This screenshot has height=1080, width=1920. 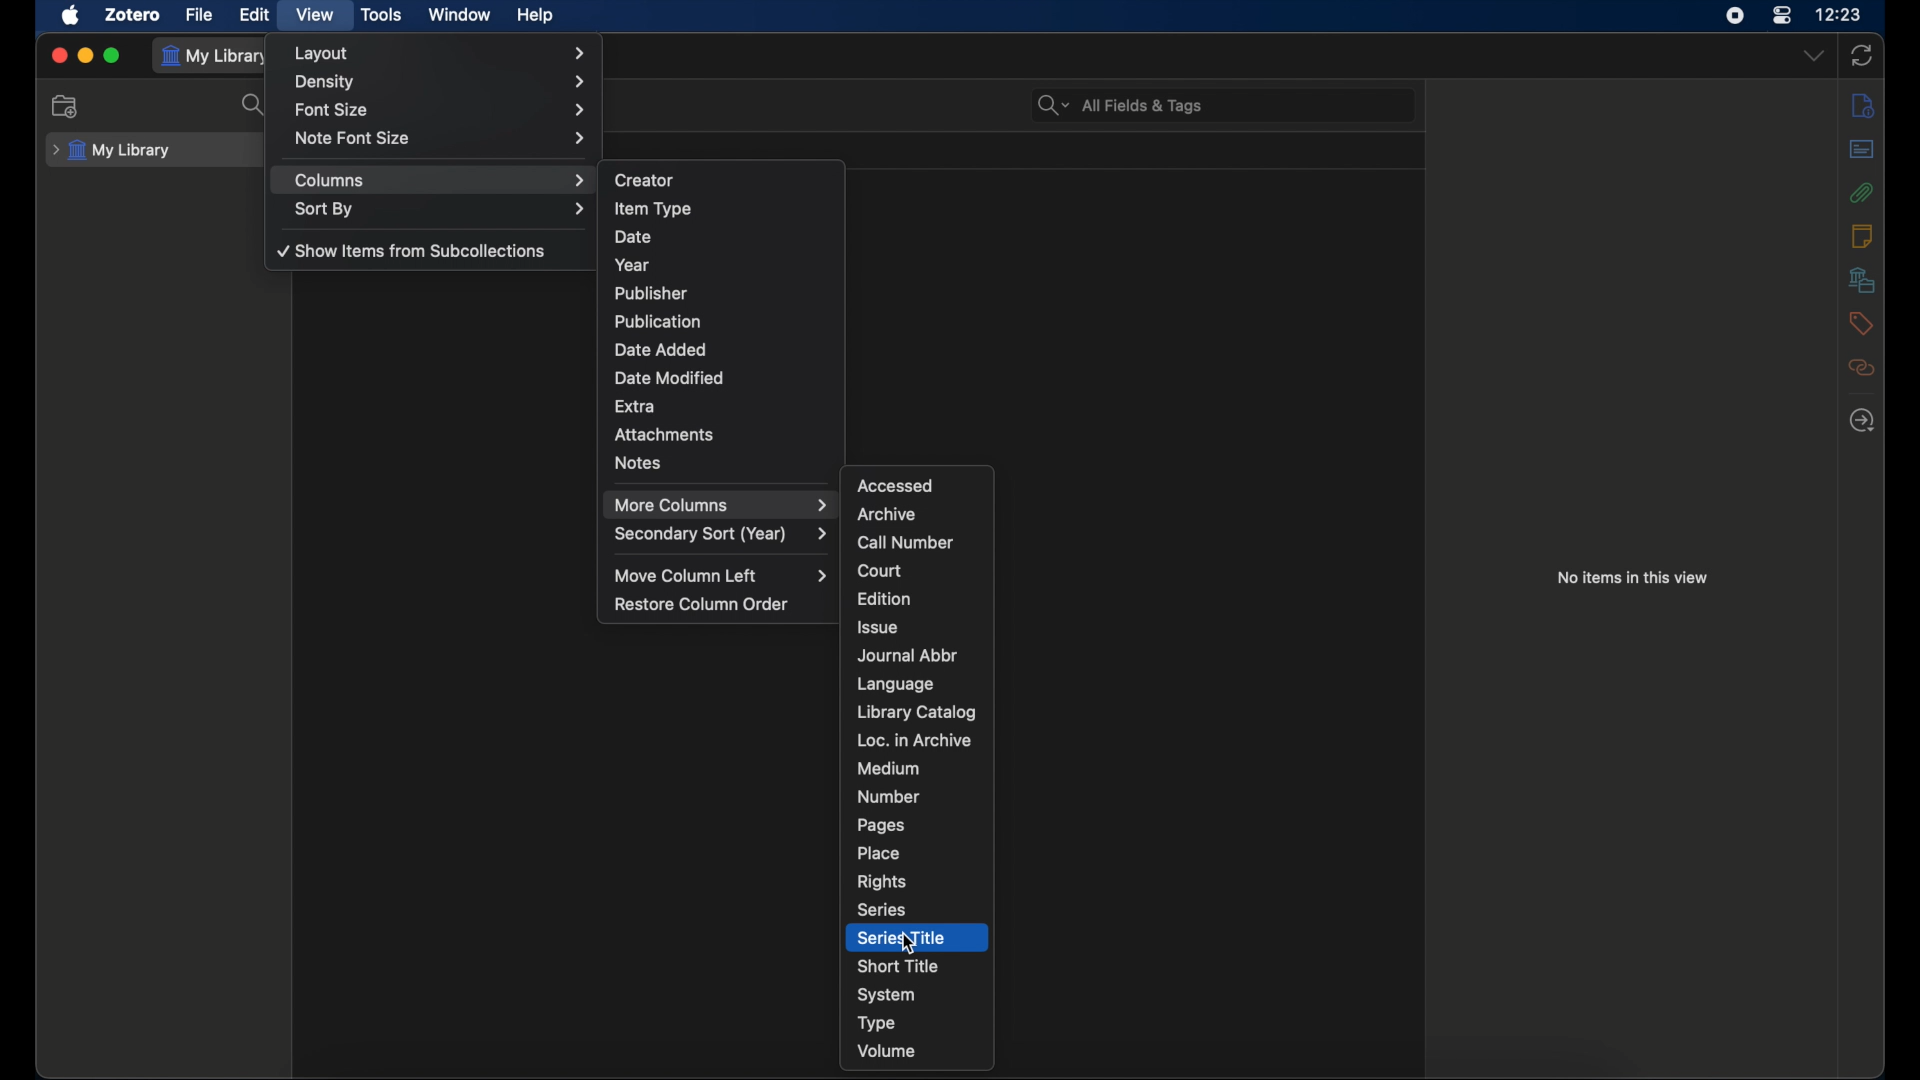 I want to click on maximize, so click(x=113, y=55).